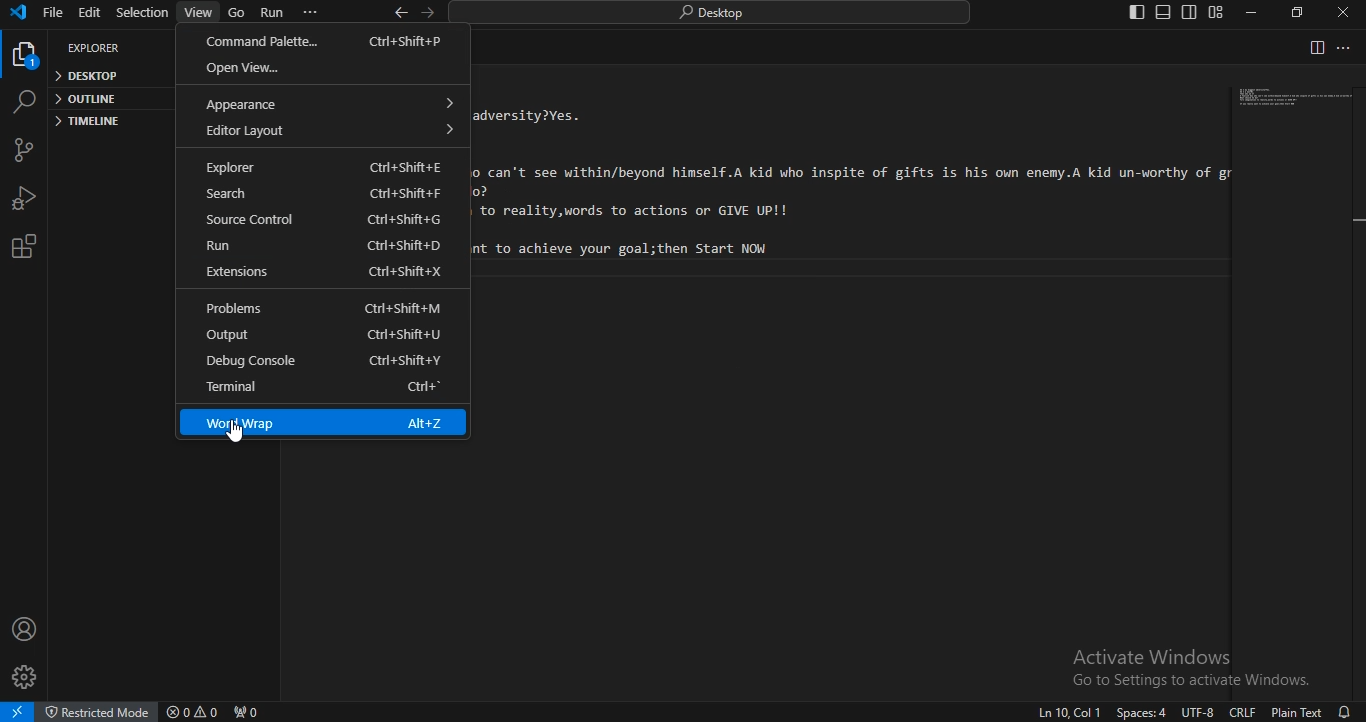 This screenshot has height=722, width=1366. Describe the element at coordinates (26, 58) in the screenshot. I see `explorer` at that location.